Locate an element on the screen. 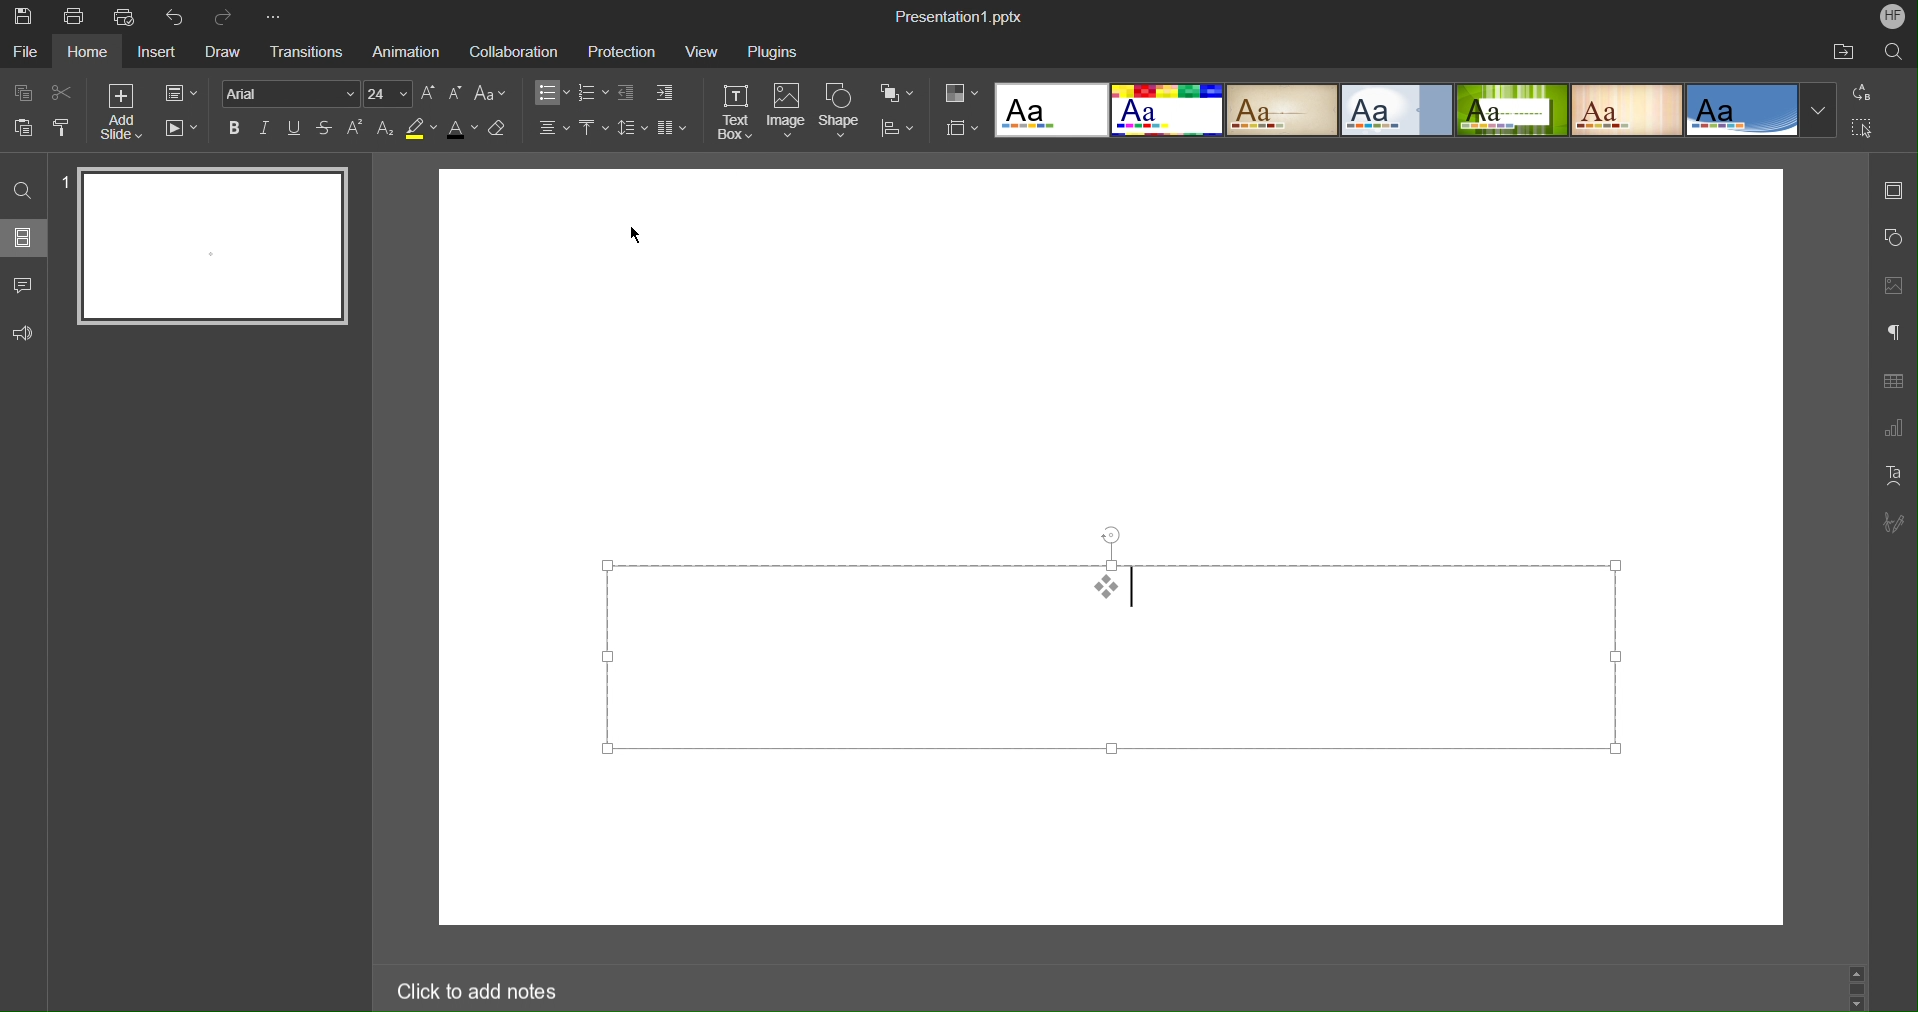 Image resolution: width=1918 pixels, height=1012 pixels. Copy is located at coordinates (20, 93).